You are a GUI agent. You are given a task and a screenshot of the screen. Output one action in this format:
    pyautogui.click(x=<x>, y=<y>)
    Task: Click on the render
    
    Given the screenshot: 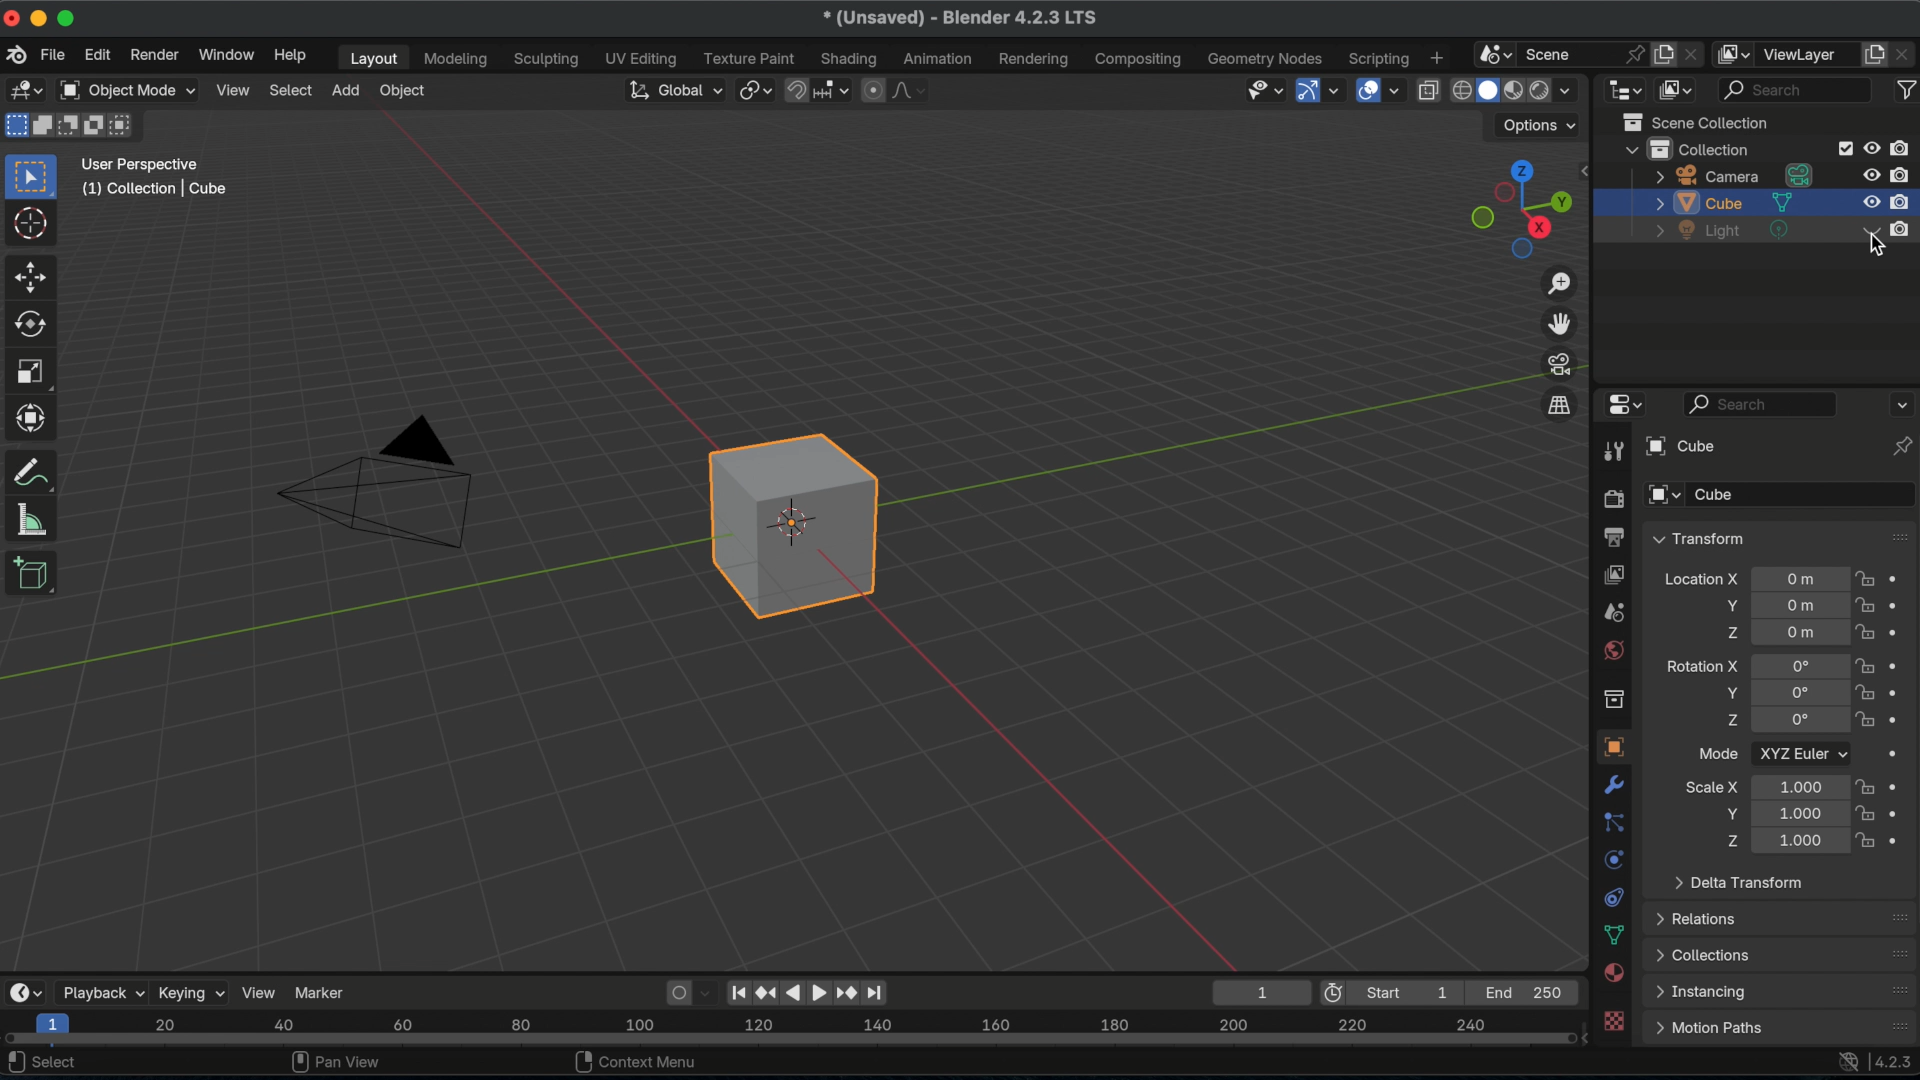 What is the action you would take?
    pyautogui.click(x=1616, y=498)
    